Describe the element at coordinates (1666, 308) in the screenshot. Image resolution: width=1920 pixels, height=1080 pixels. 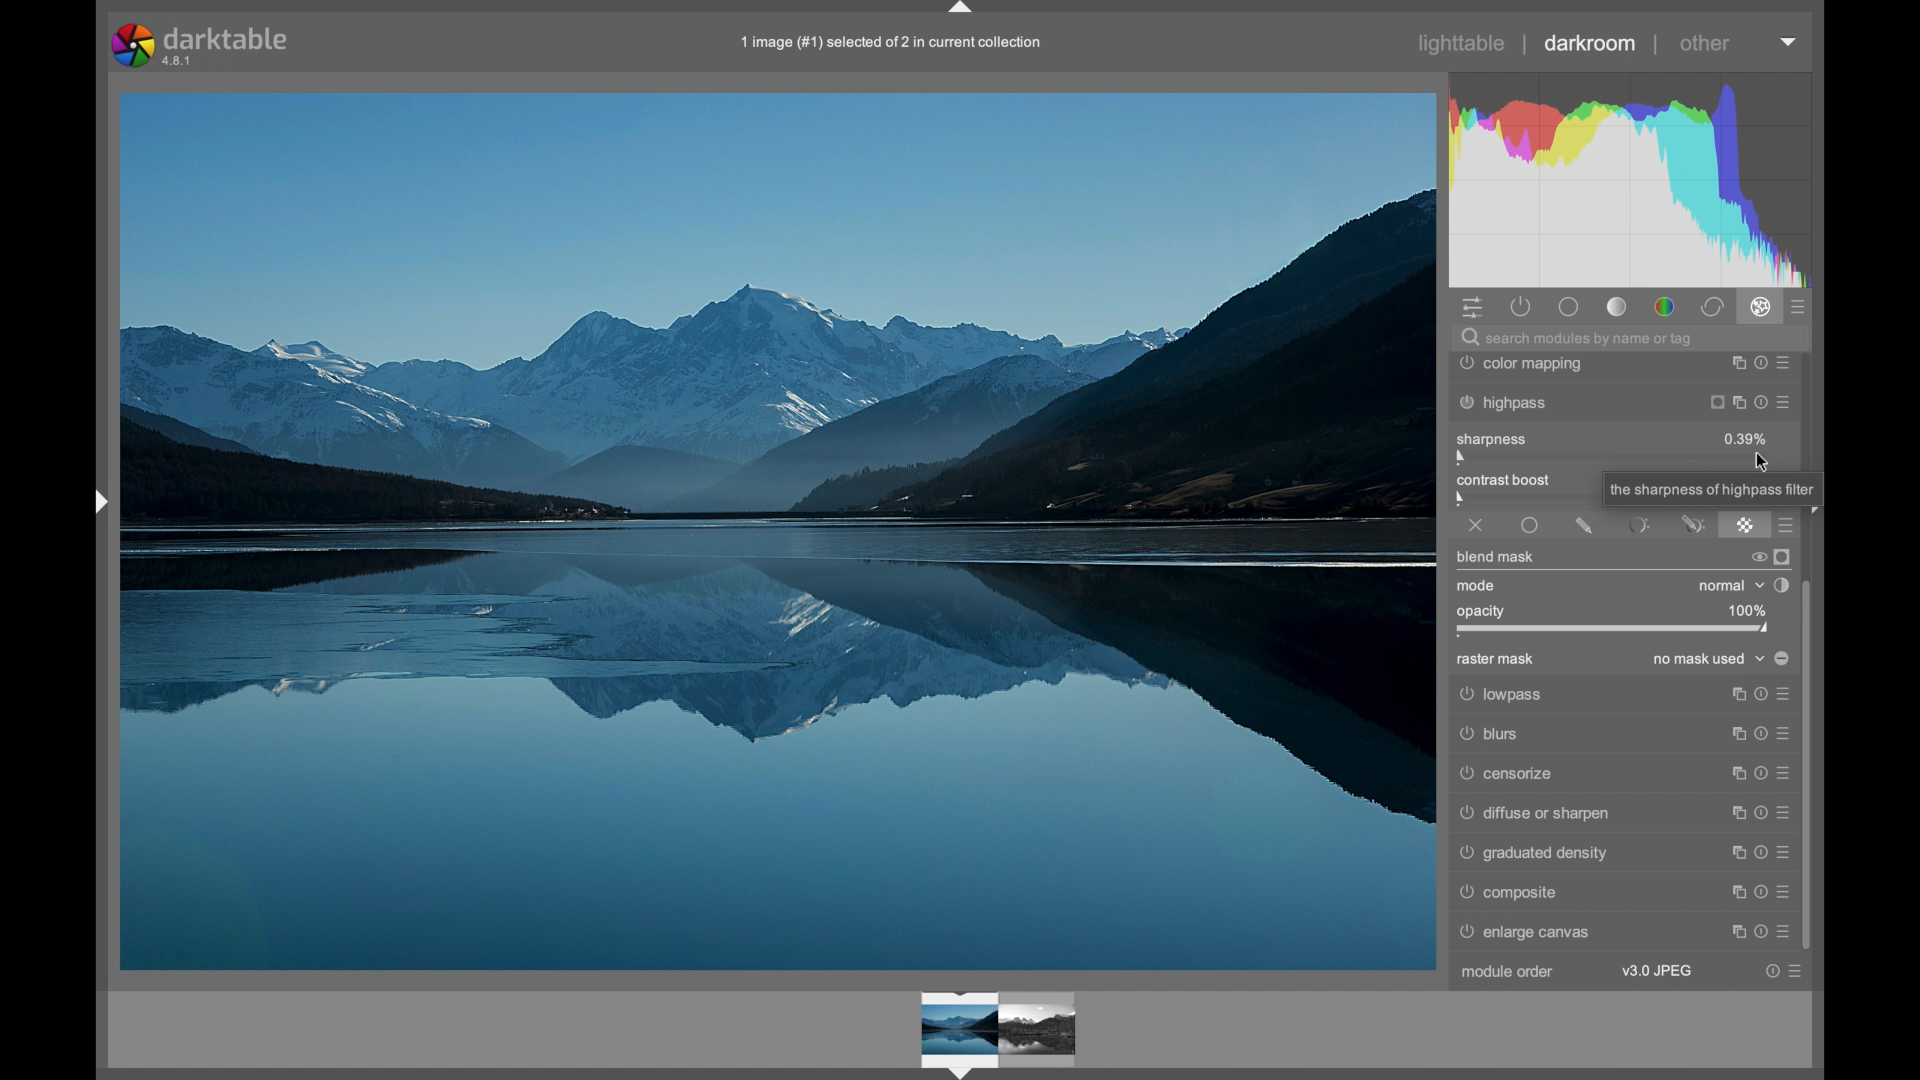
I see `color` at that location.